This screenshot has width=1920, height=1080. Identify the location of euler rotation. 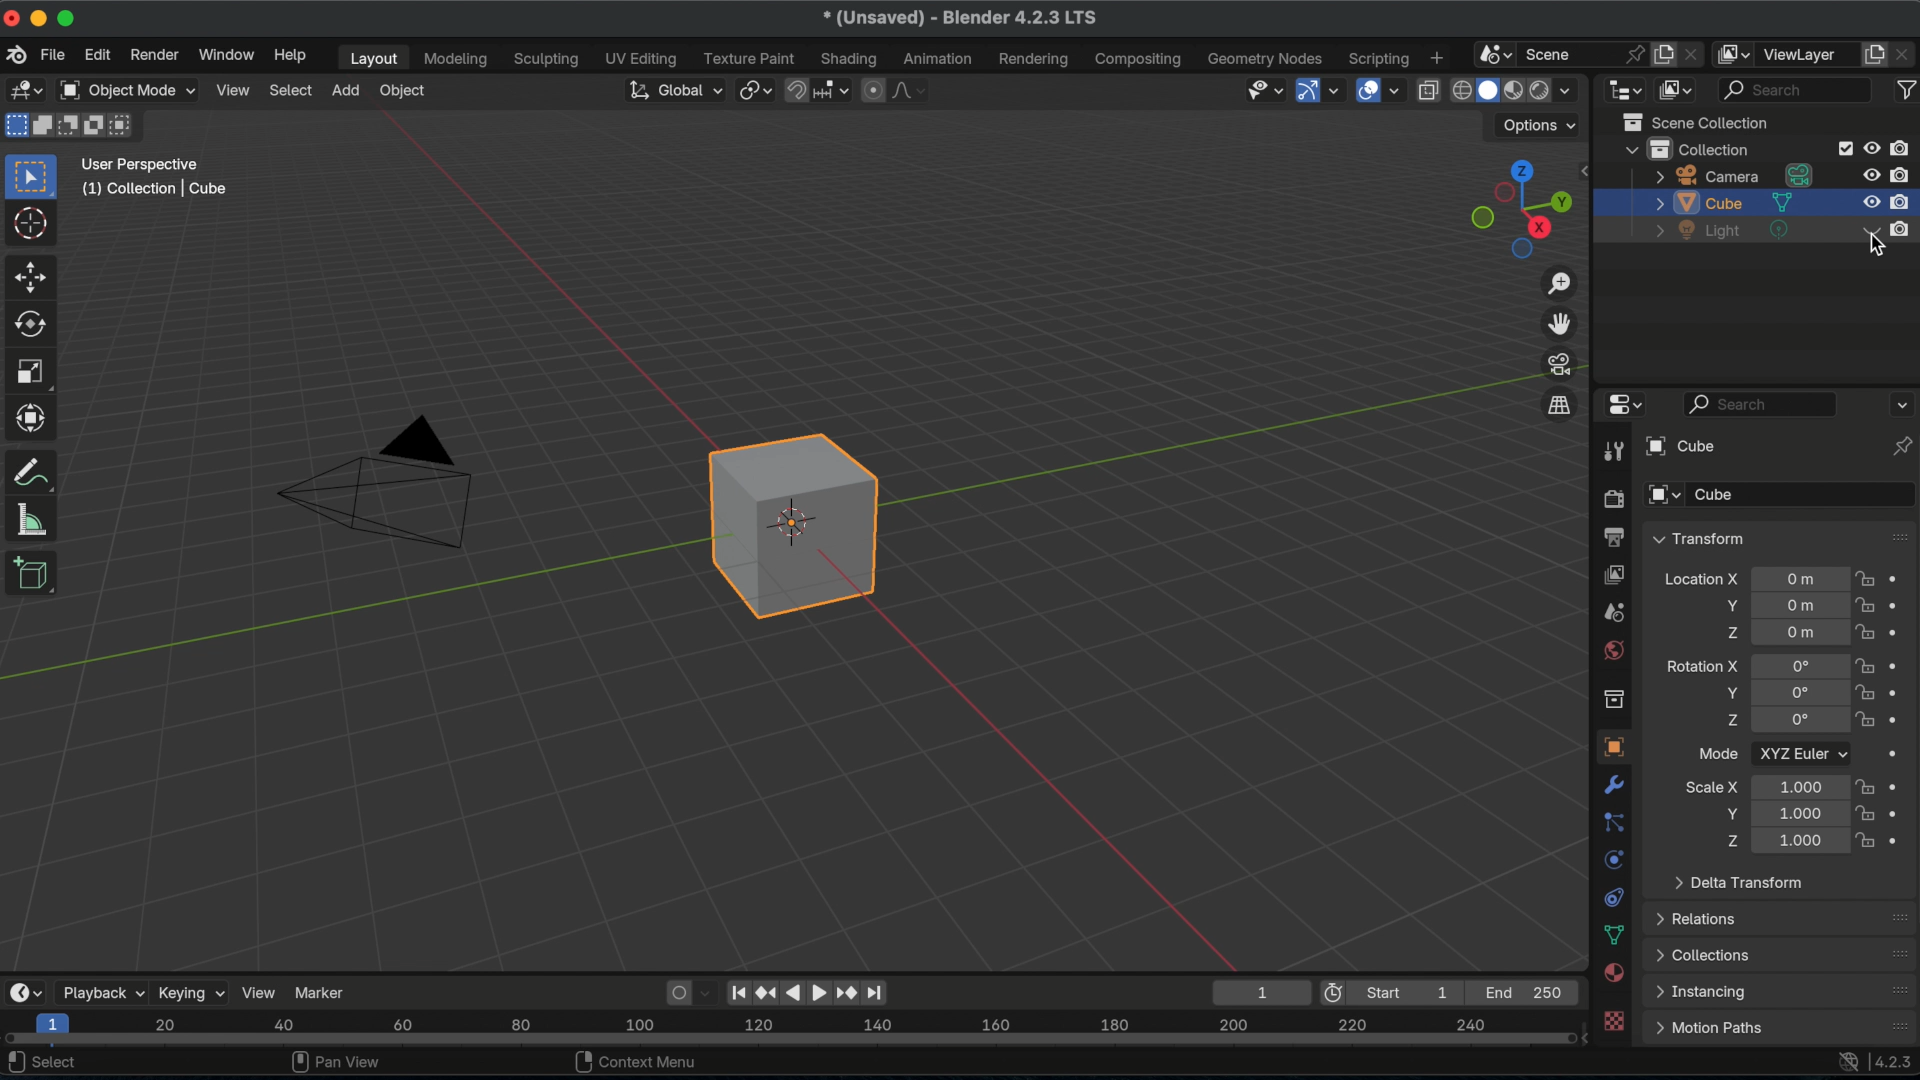
(1797, 694).